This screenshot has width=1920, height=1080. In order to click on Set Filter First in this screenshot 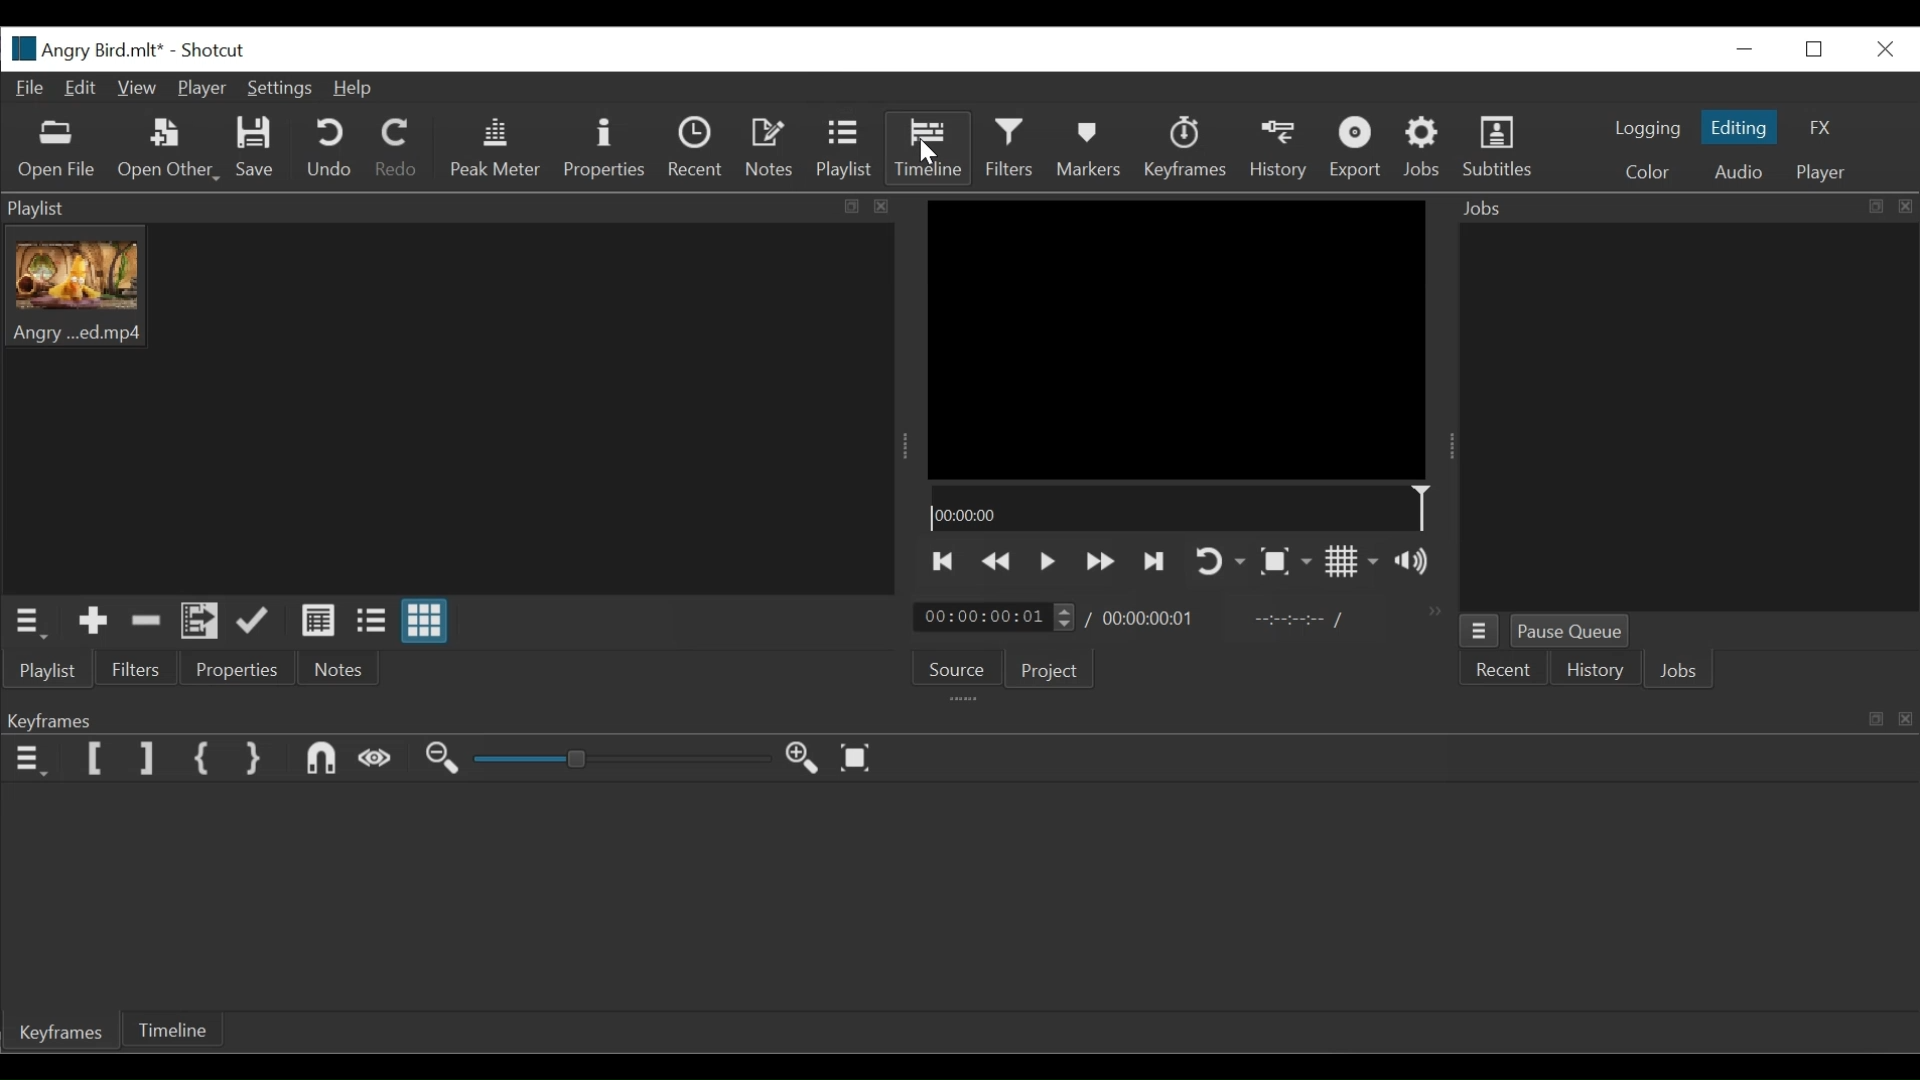, I will do `click(98, 758)`.